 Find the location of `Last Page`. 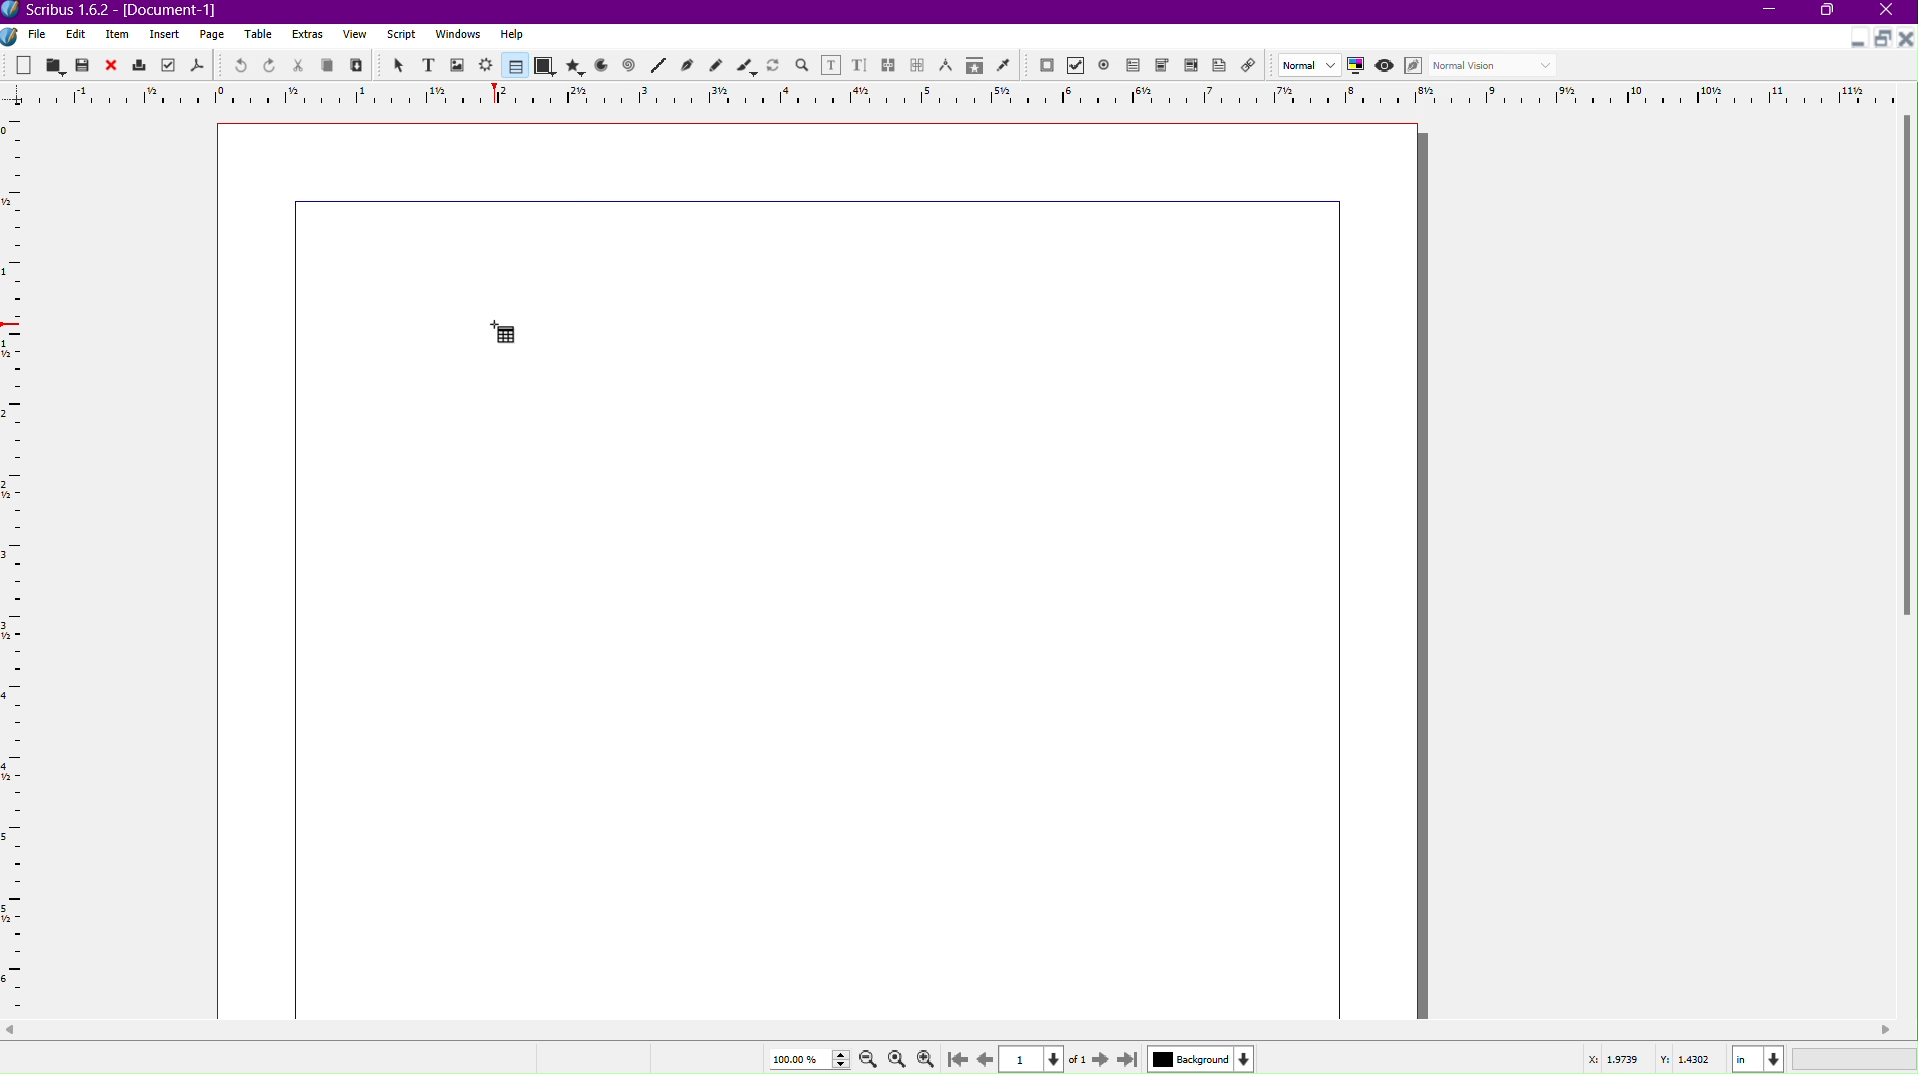

Last Page is located at coordinates (1129, 1058).